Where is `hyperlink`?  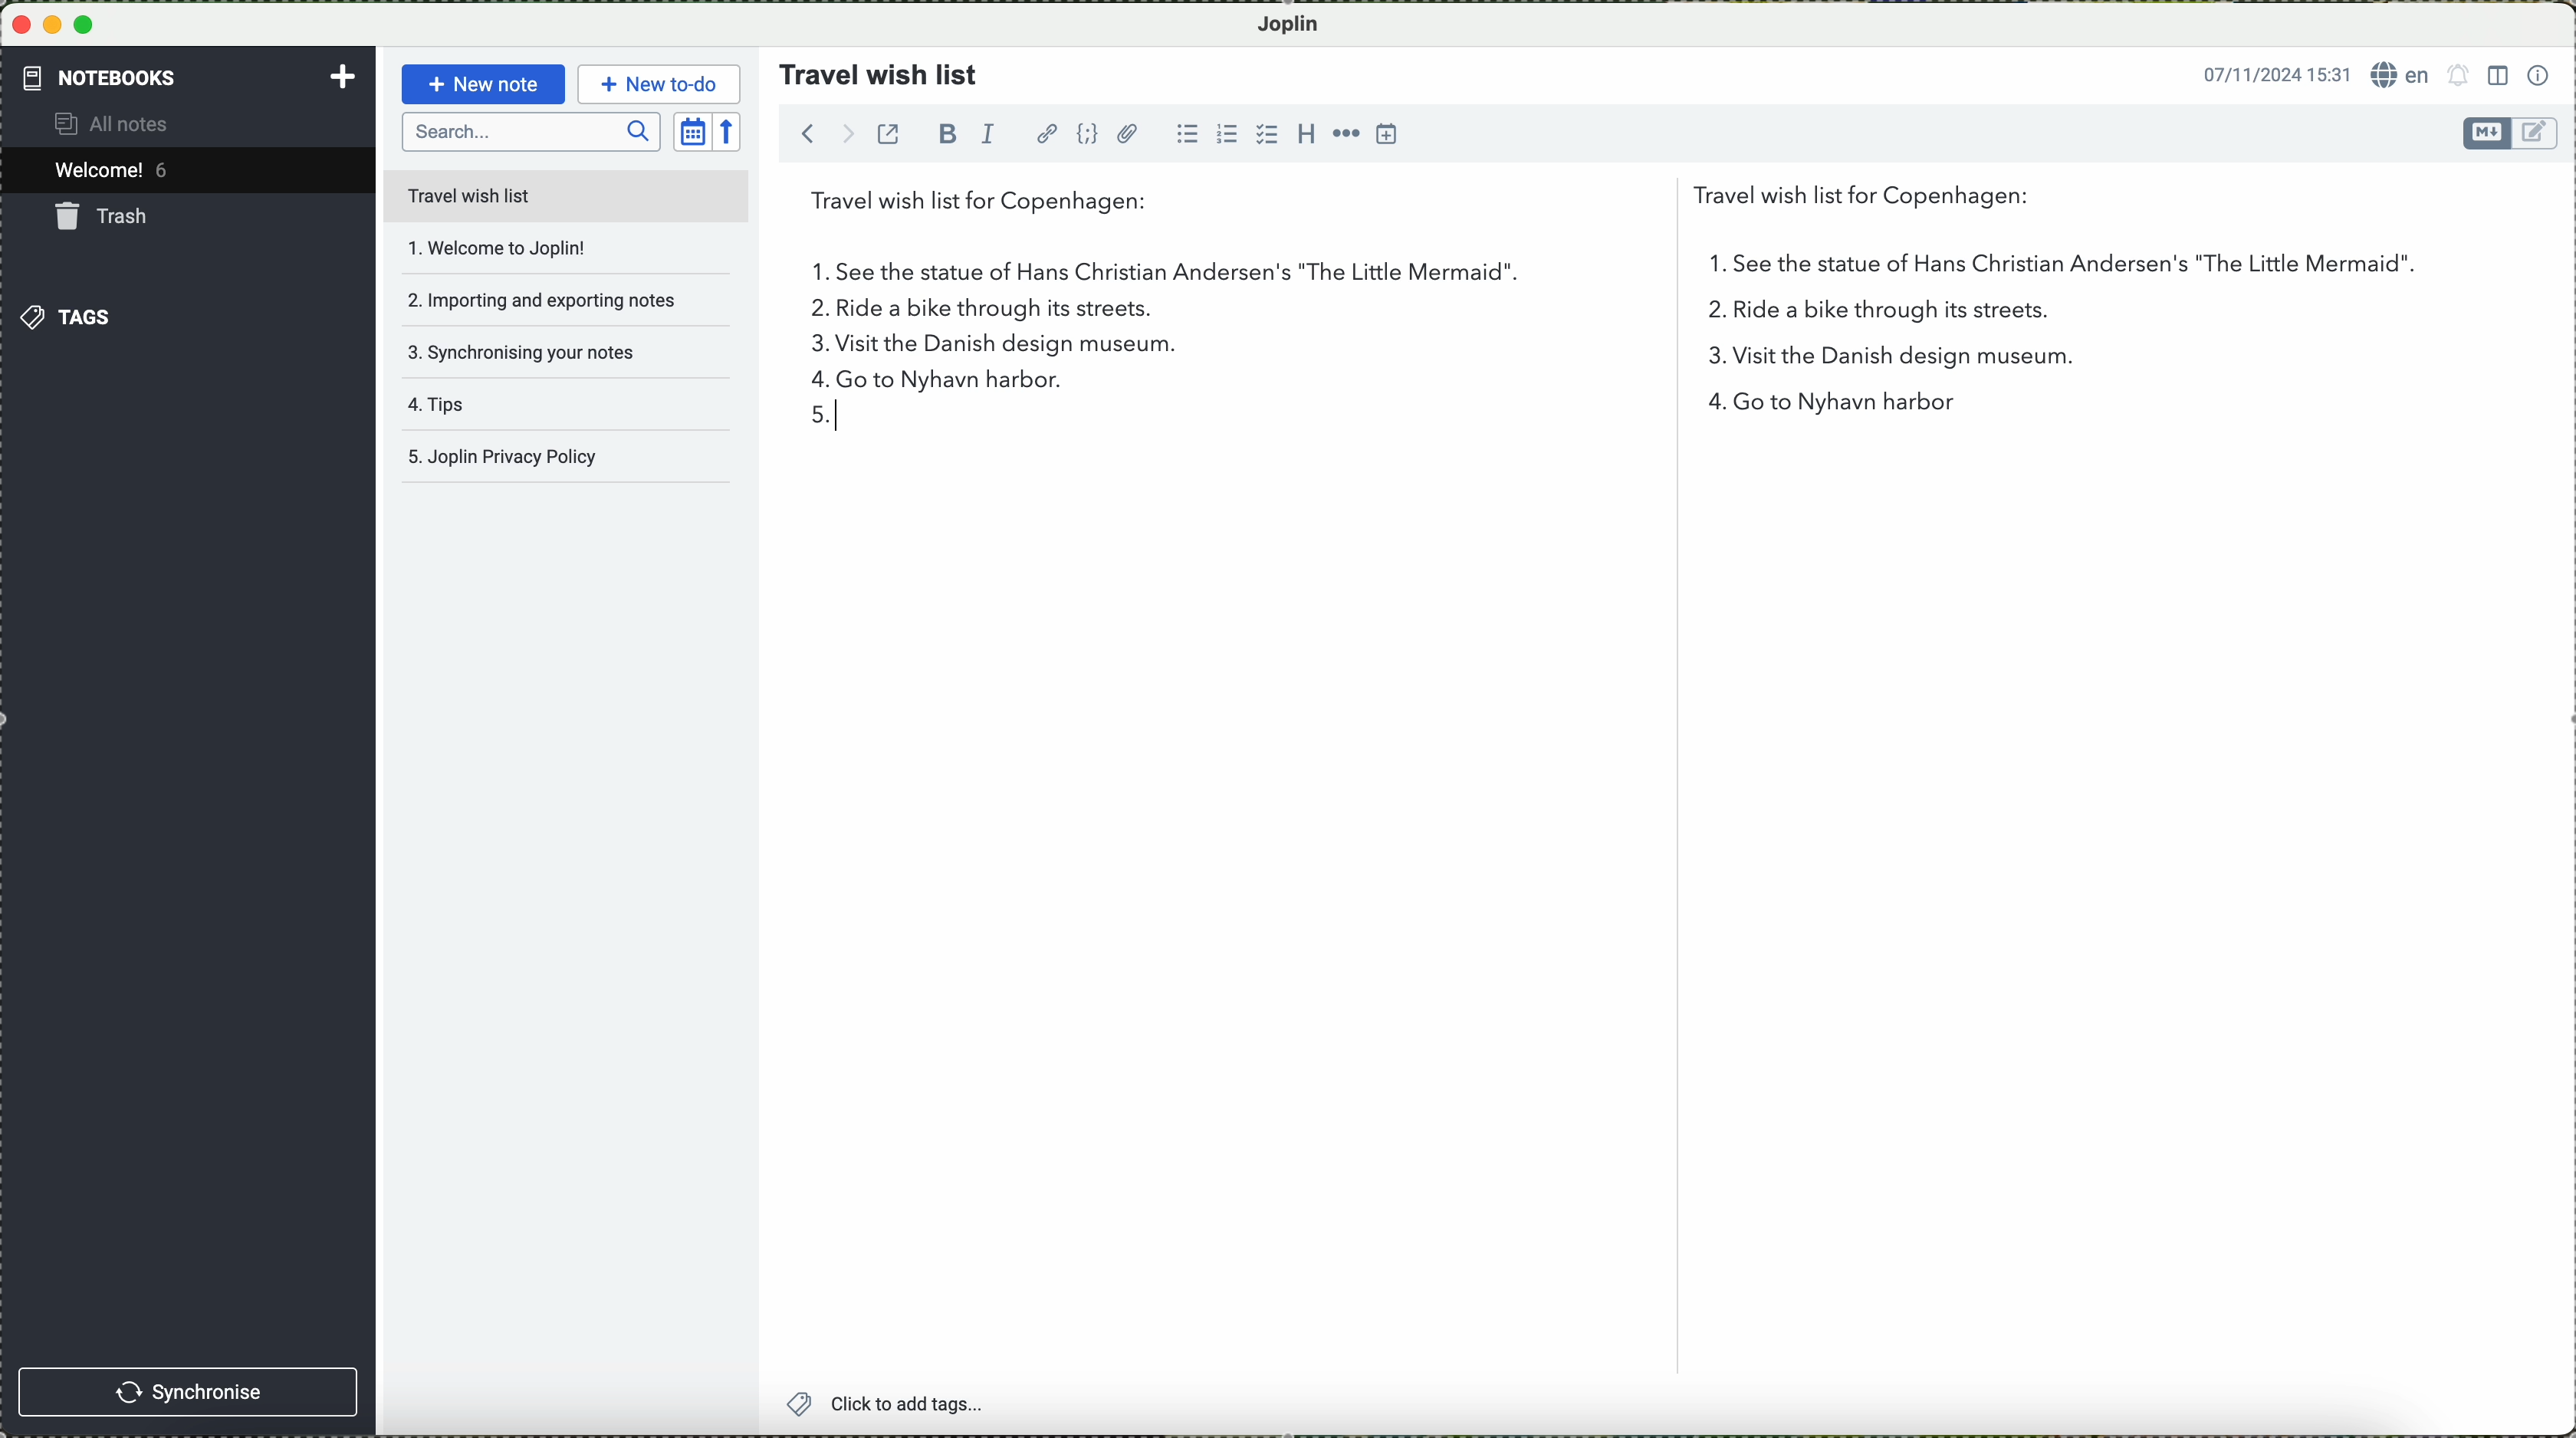 hyperlink is located at coordinates (1046, 133).